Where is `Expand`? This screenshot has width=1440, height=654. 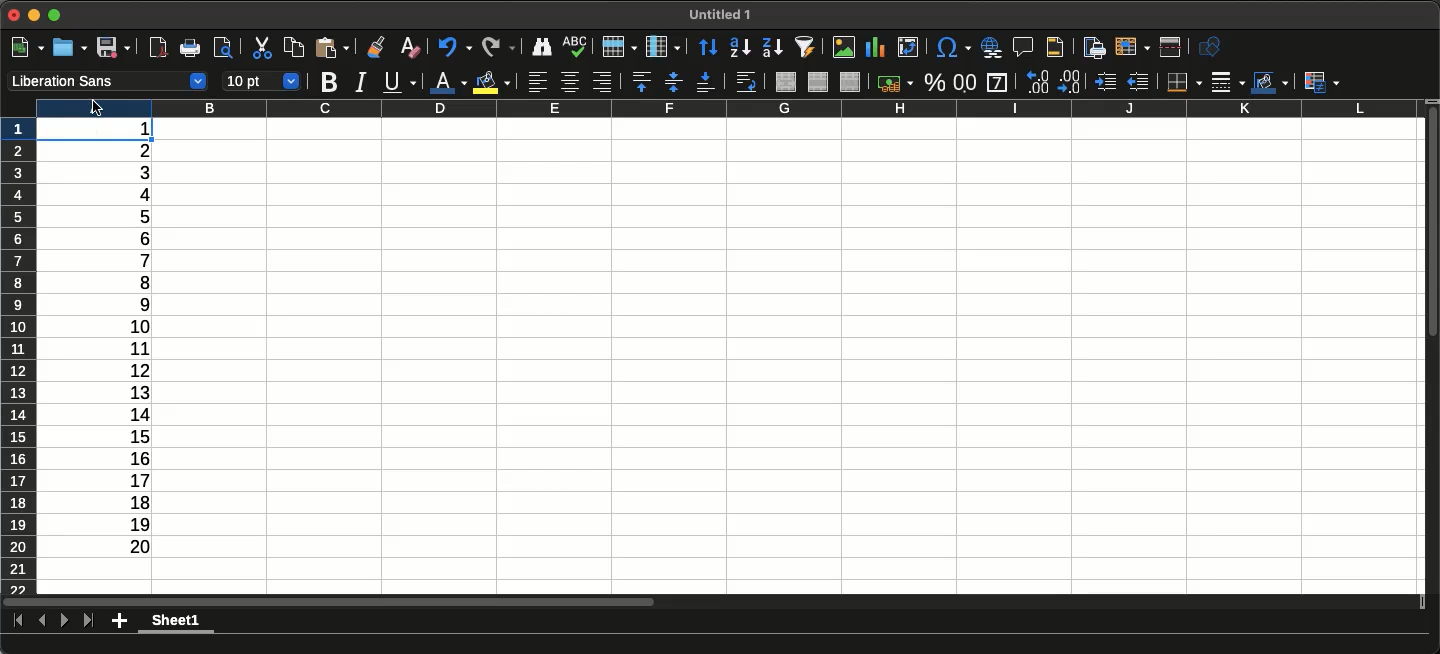
Expand is located at coordinates (56, 15).